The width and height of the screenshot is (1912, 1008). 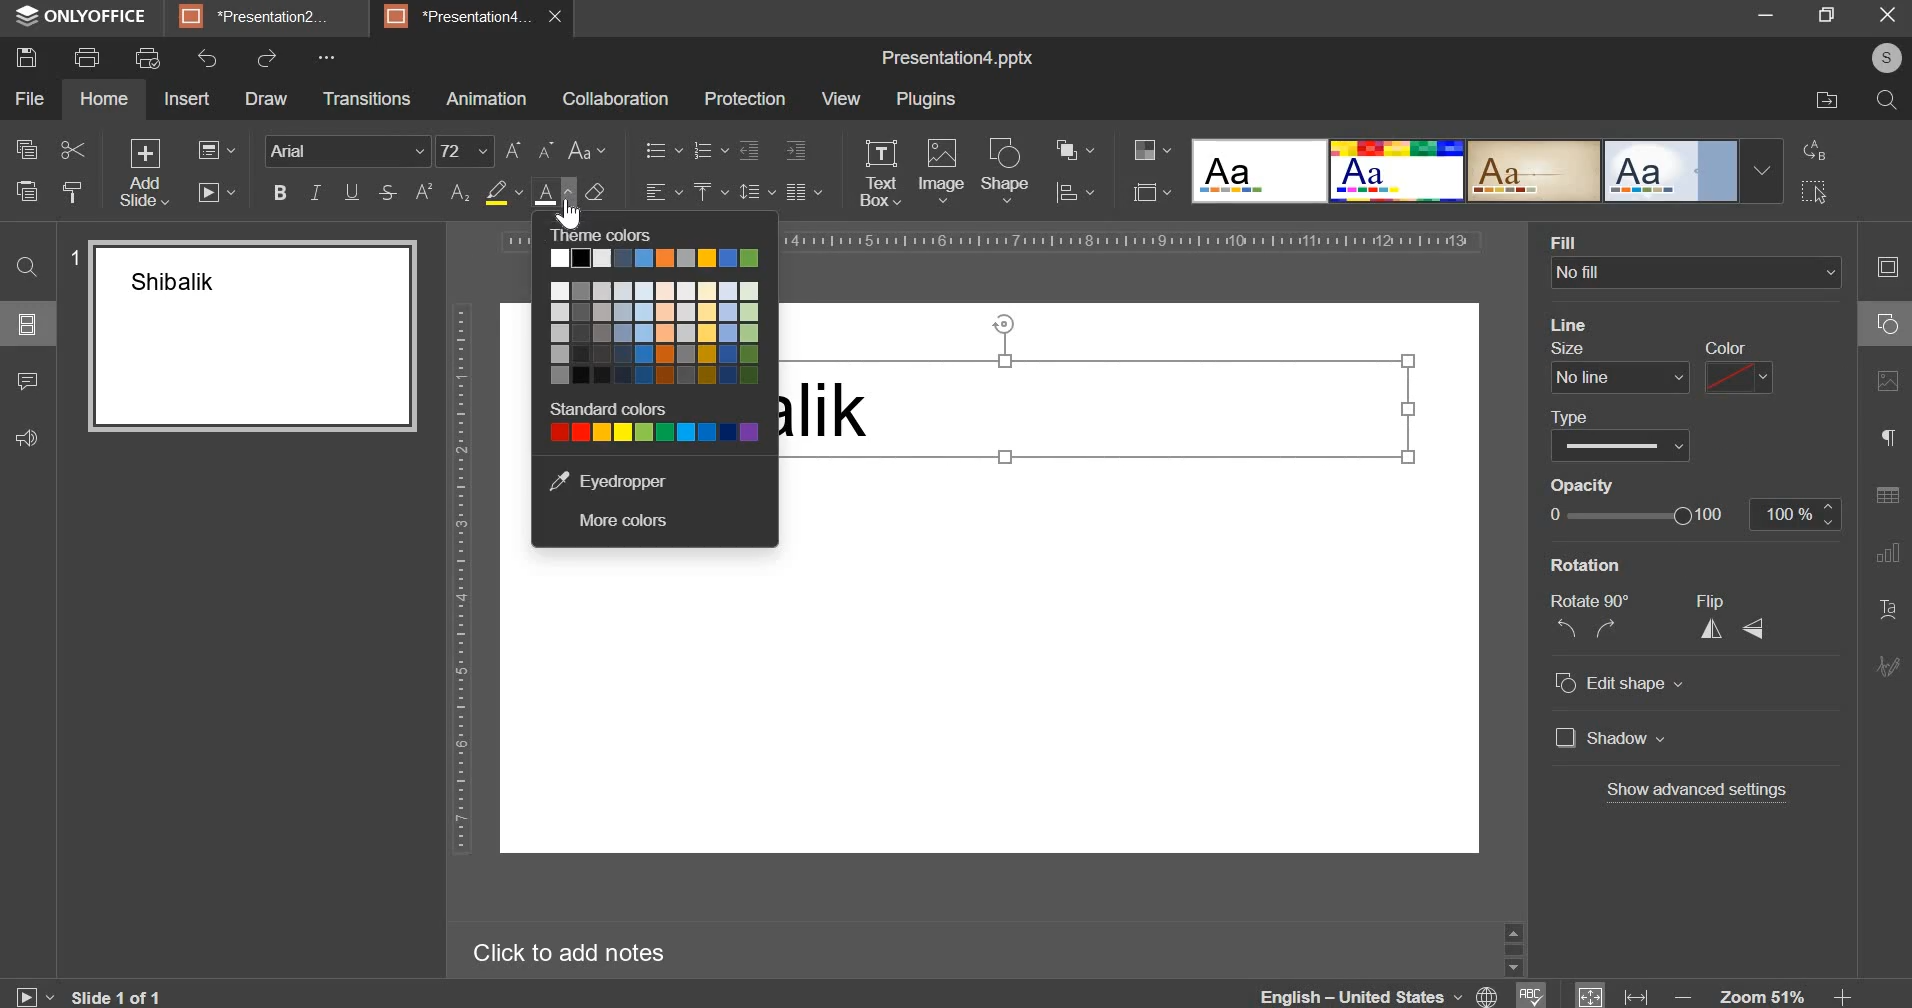 I want to click on horizontal, so click(x=1760, y=632).